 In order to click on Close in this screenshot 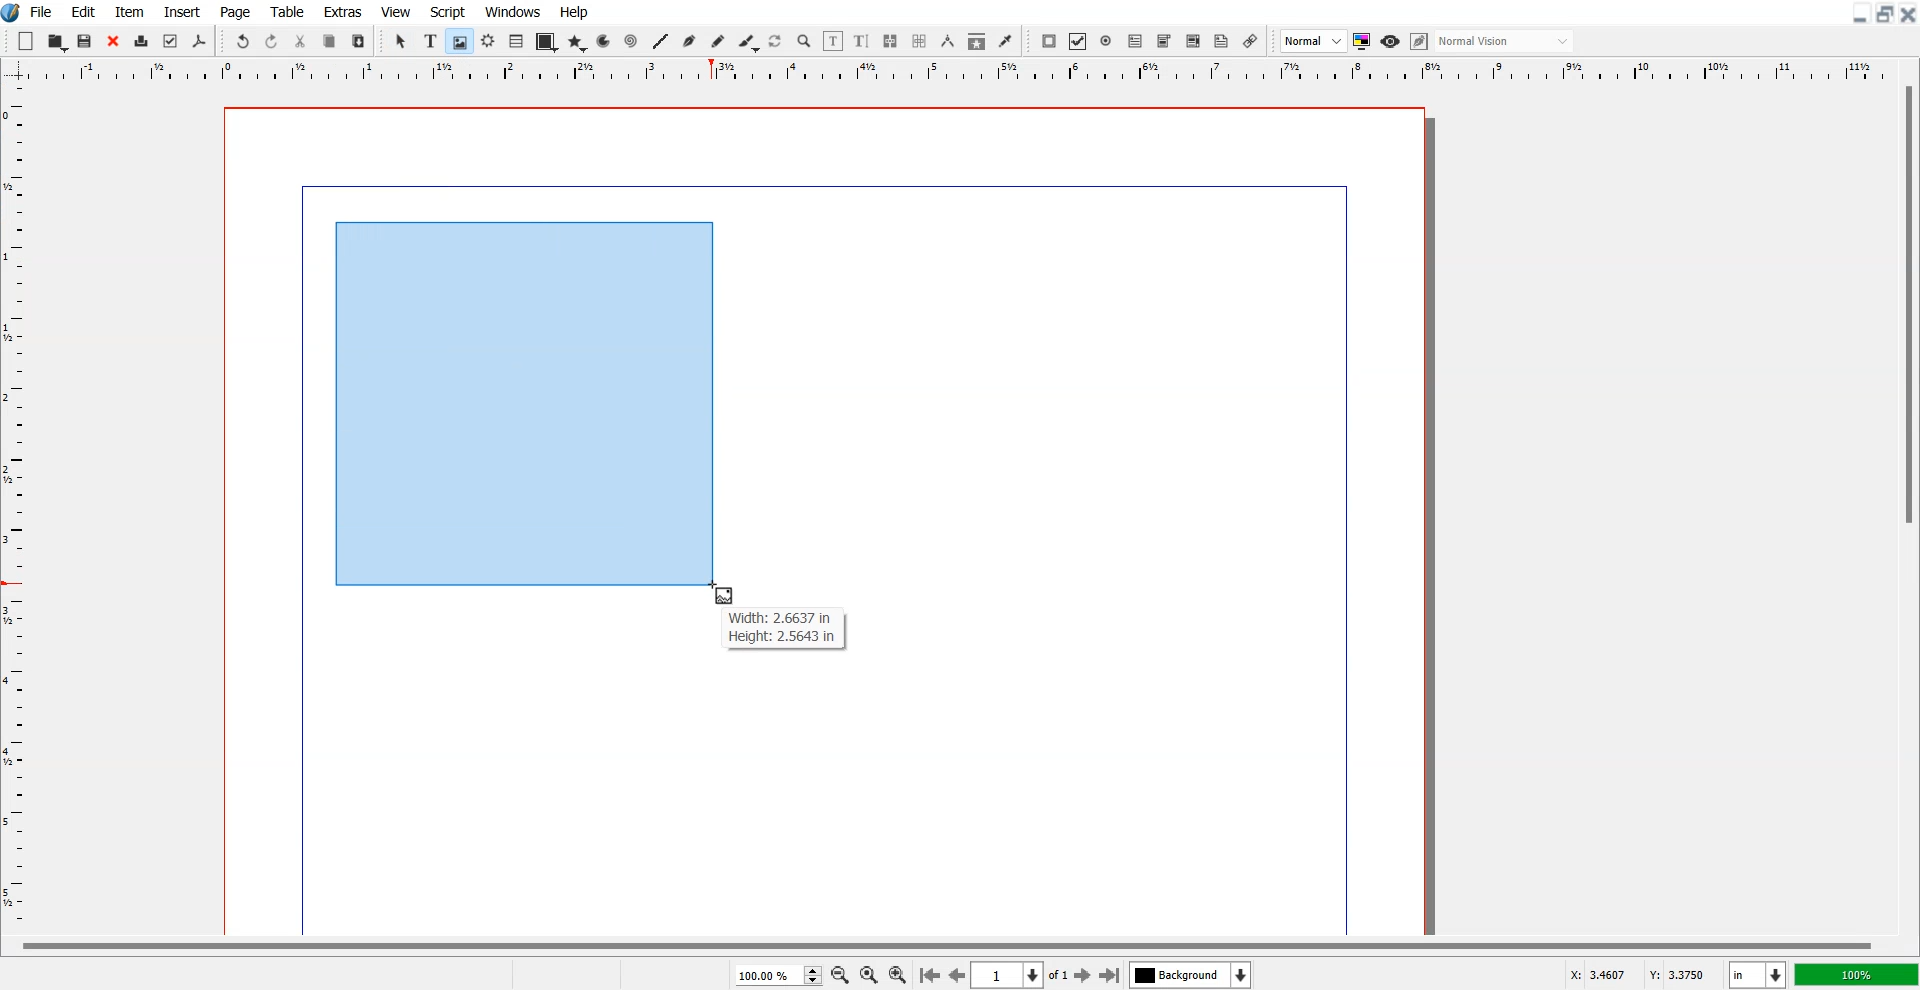, I will do `click(113, 41)`.